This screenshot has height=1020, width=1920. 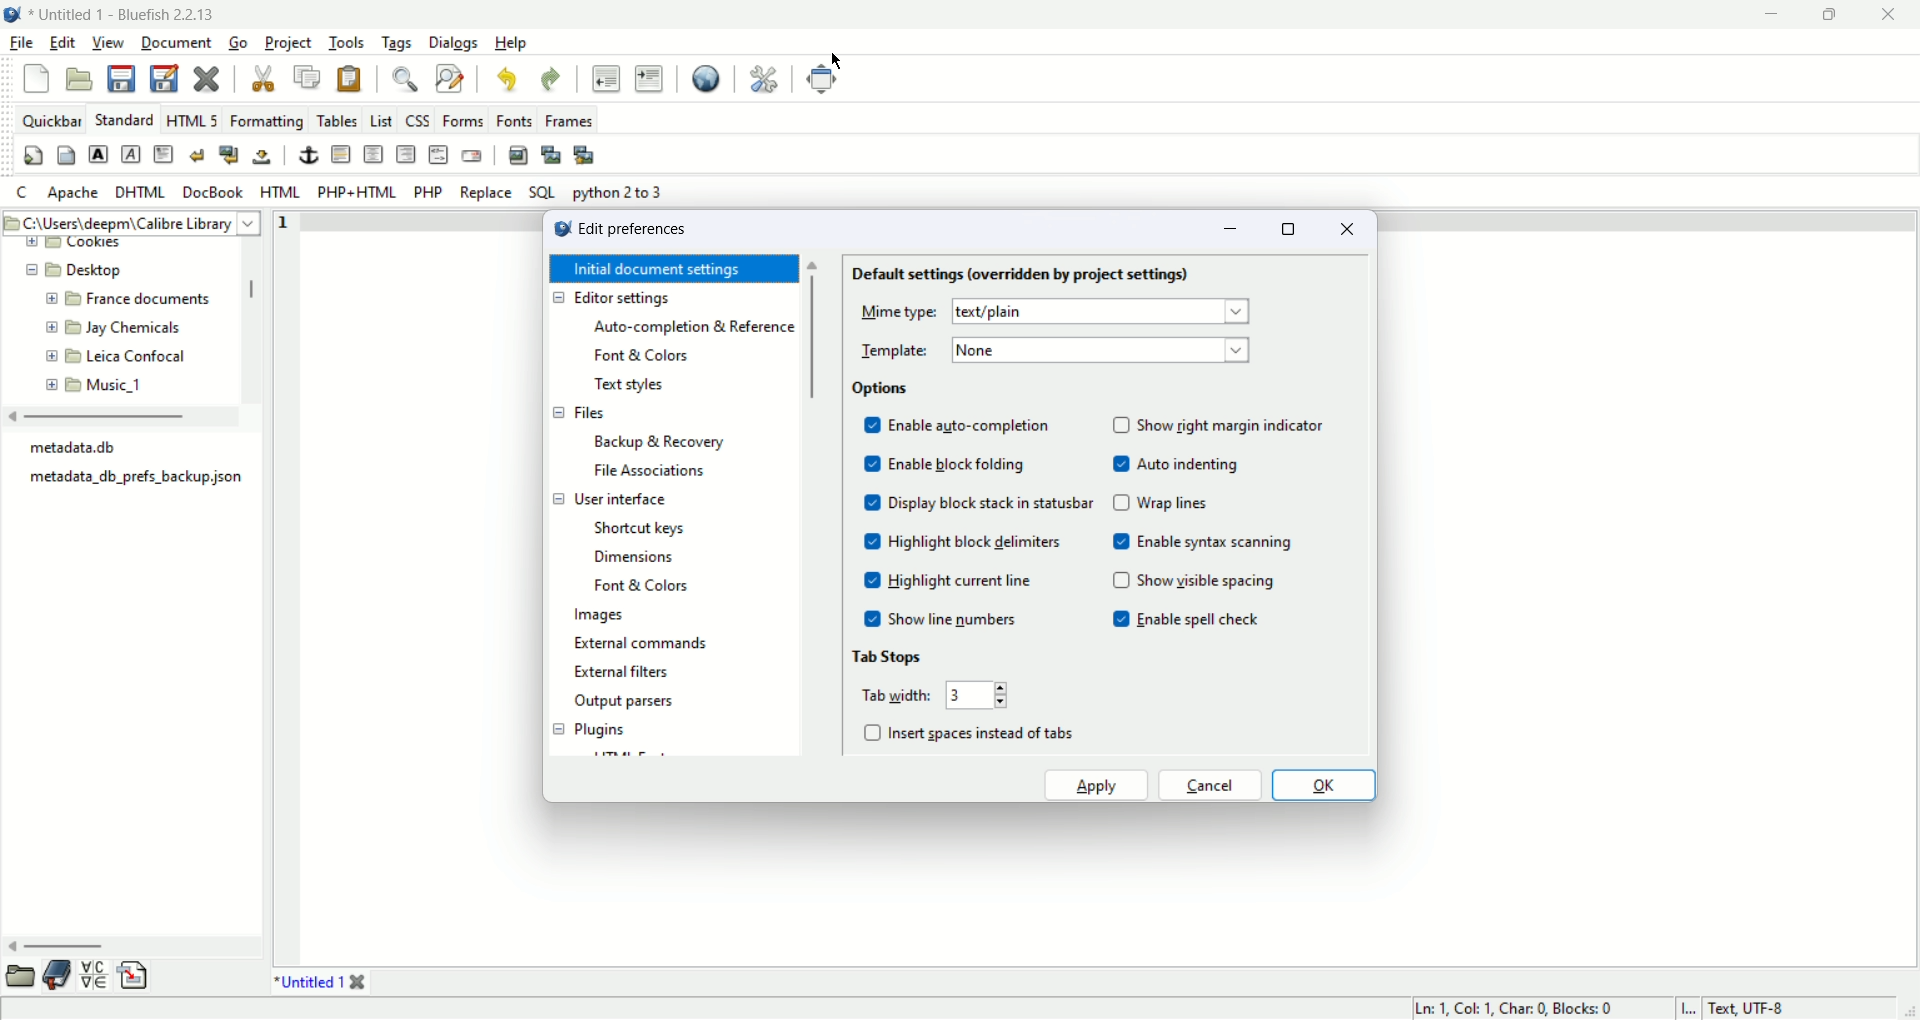 What do you see at coordinates (464, 121) in the screenshot?
I see `Forms` at bounding box center [464, 121].